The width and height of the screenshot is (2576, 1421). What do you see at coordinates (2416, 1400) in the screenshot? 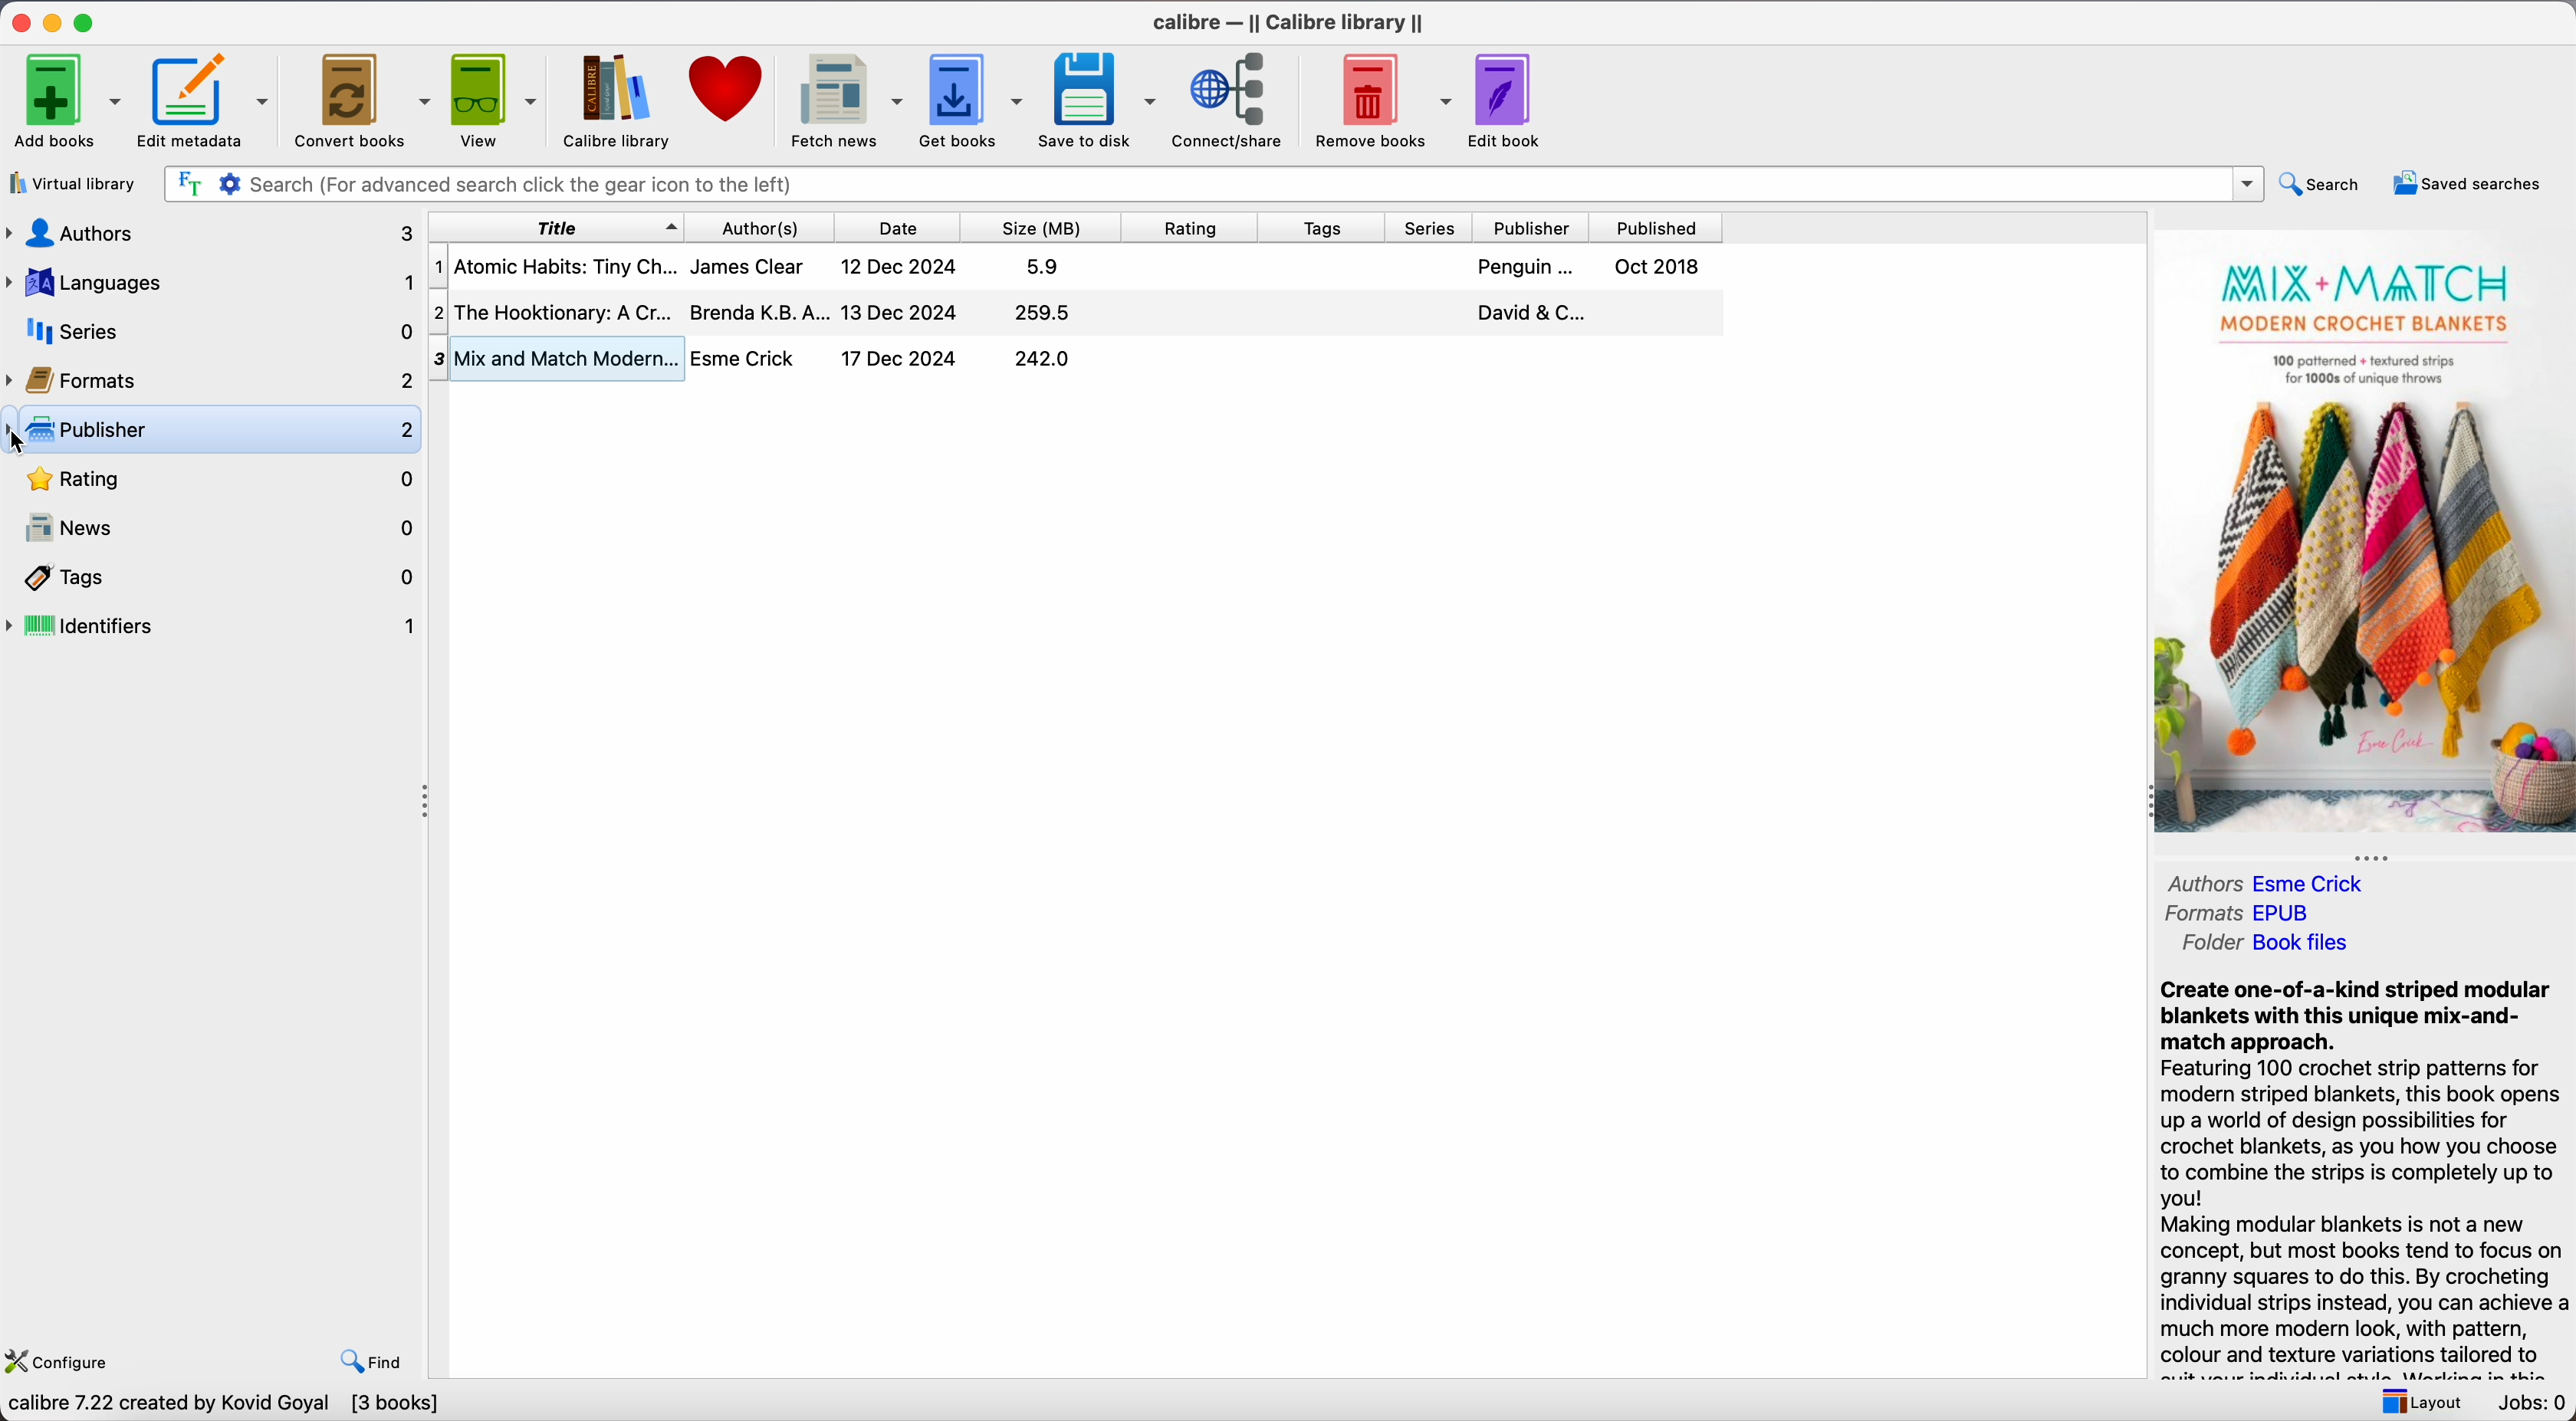
I see `layout` at bounding box center [2416, 1400].